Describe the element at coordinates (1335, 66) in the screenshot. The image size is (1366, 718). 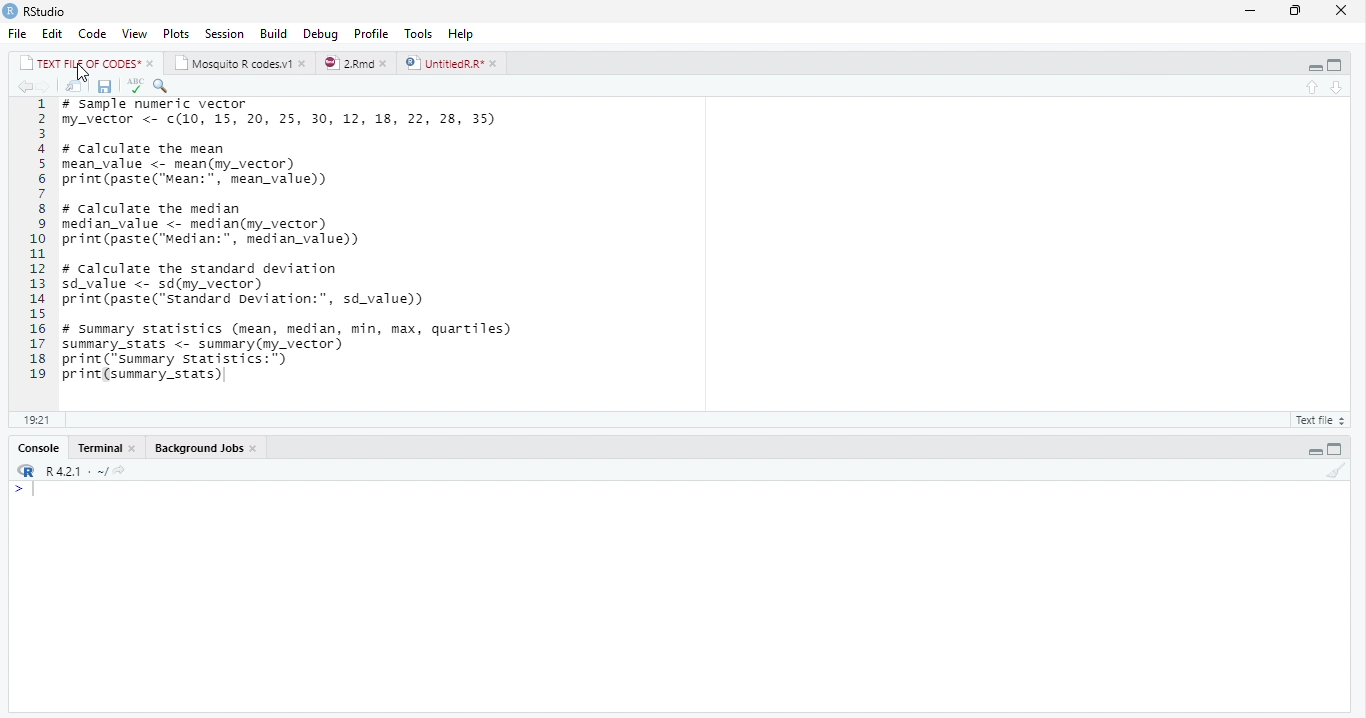
I see `maximize` at that location.